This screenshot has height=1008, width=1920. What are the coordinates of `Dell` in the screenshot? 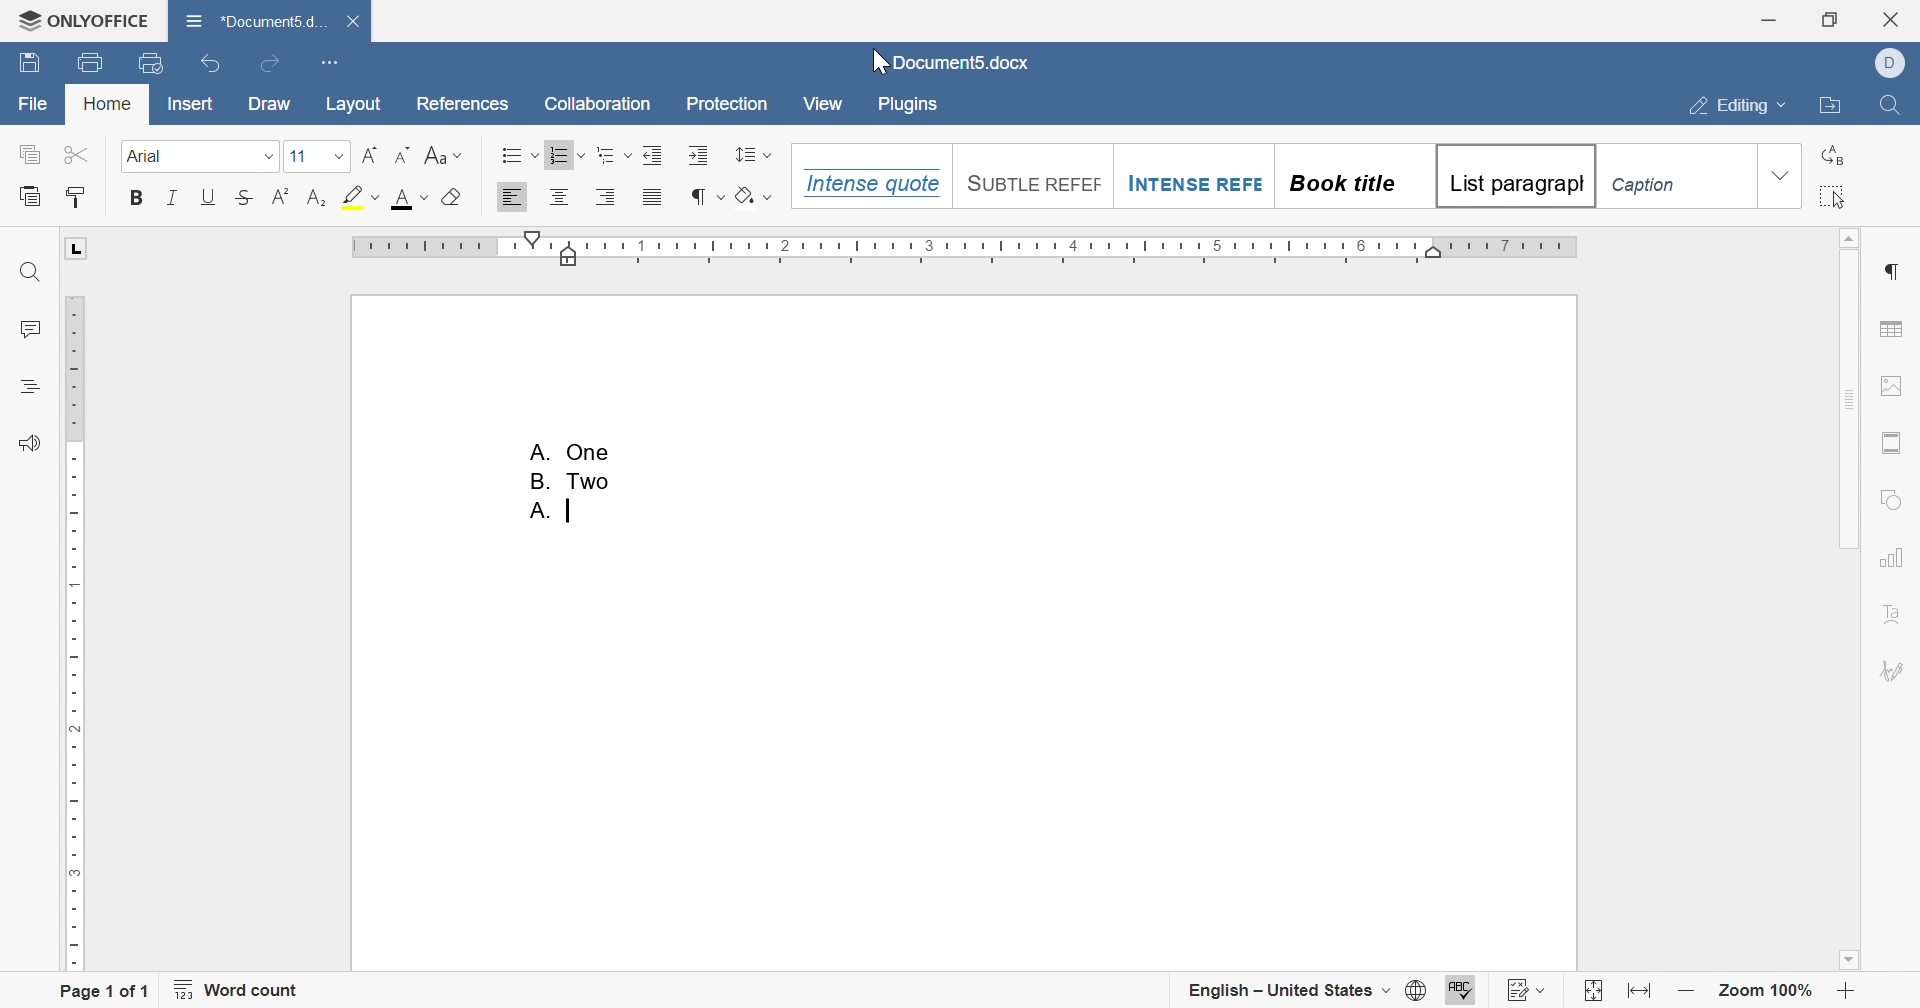 It's located at (1894, 61).